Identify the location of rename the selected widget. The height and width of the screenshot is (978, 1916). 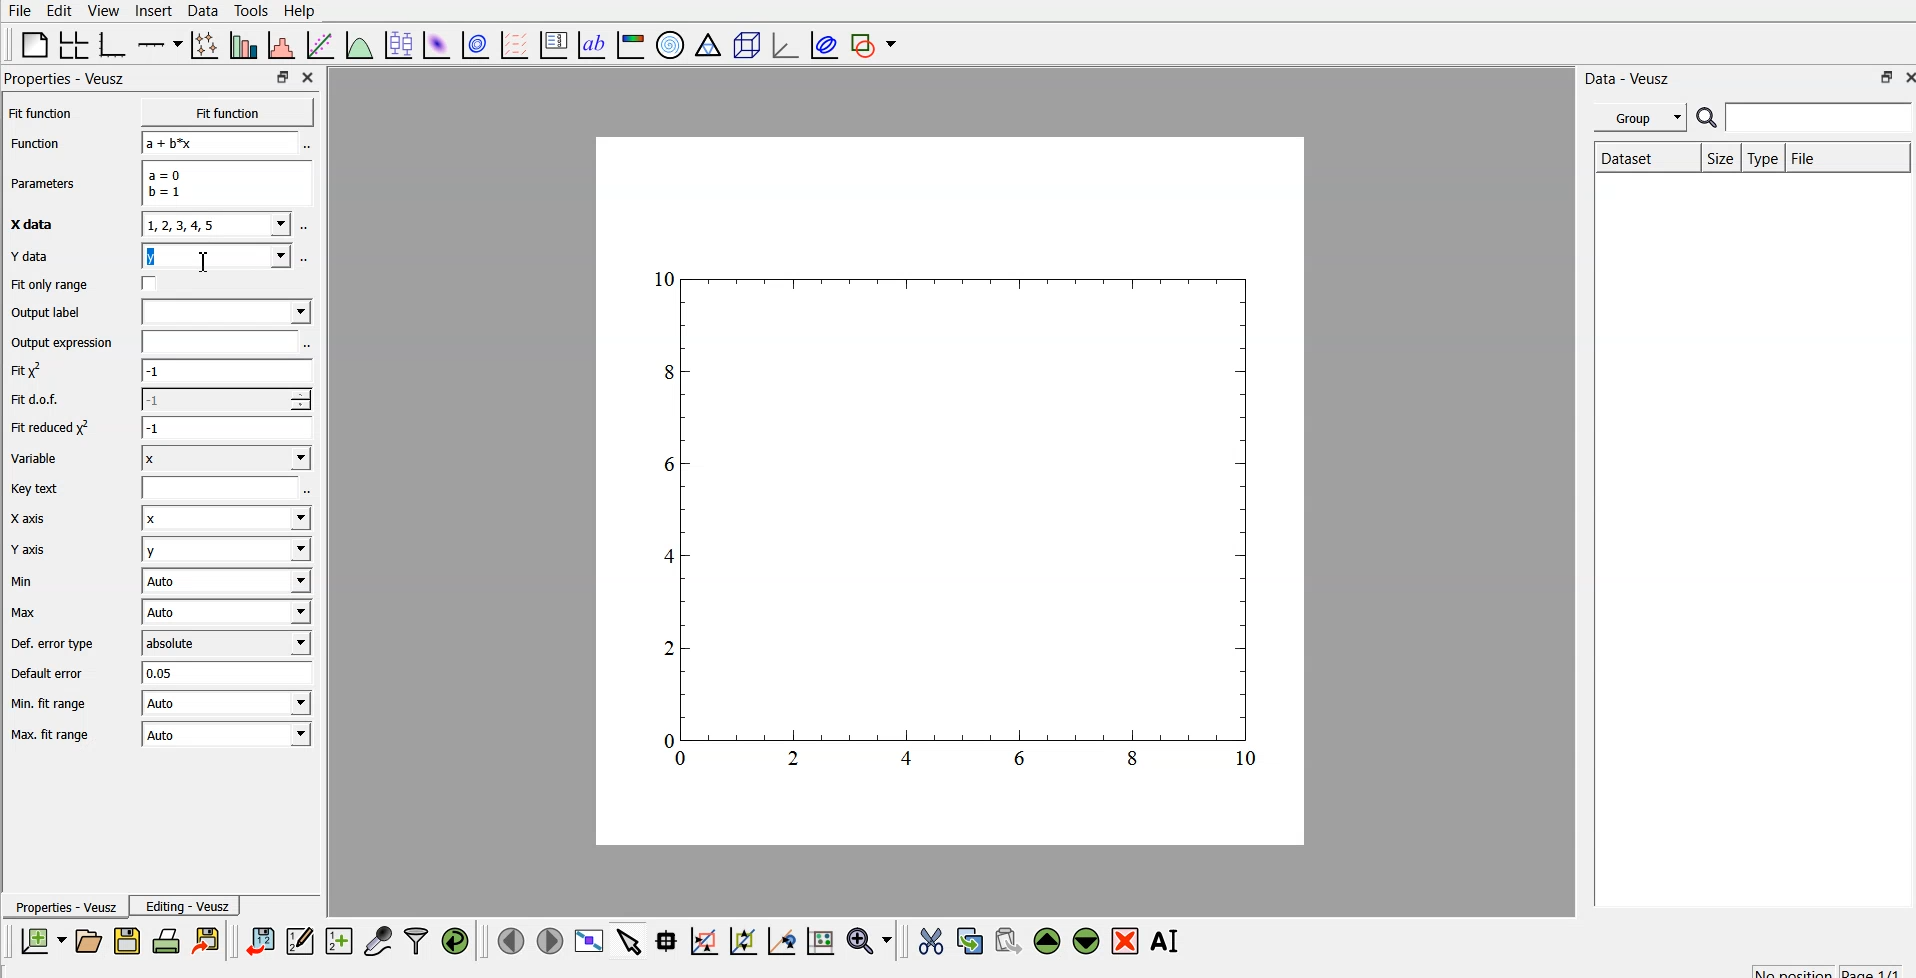
(1170, 940).